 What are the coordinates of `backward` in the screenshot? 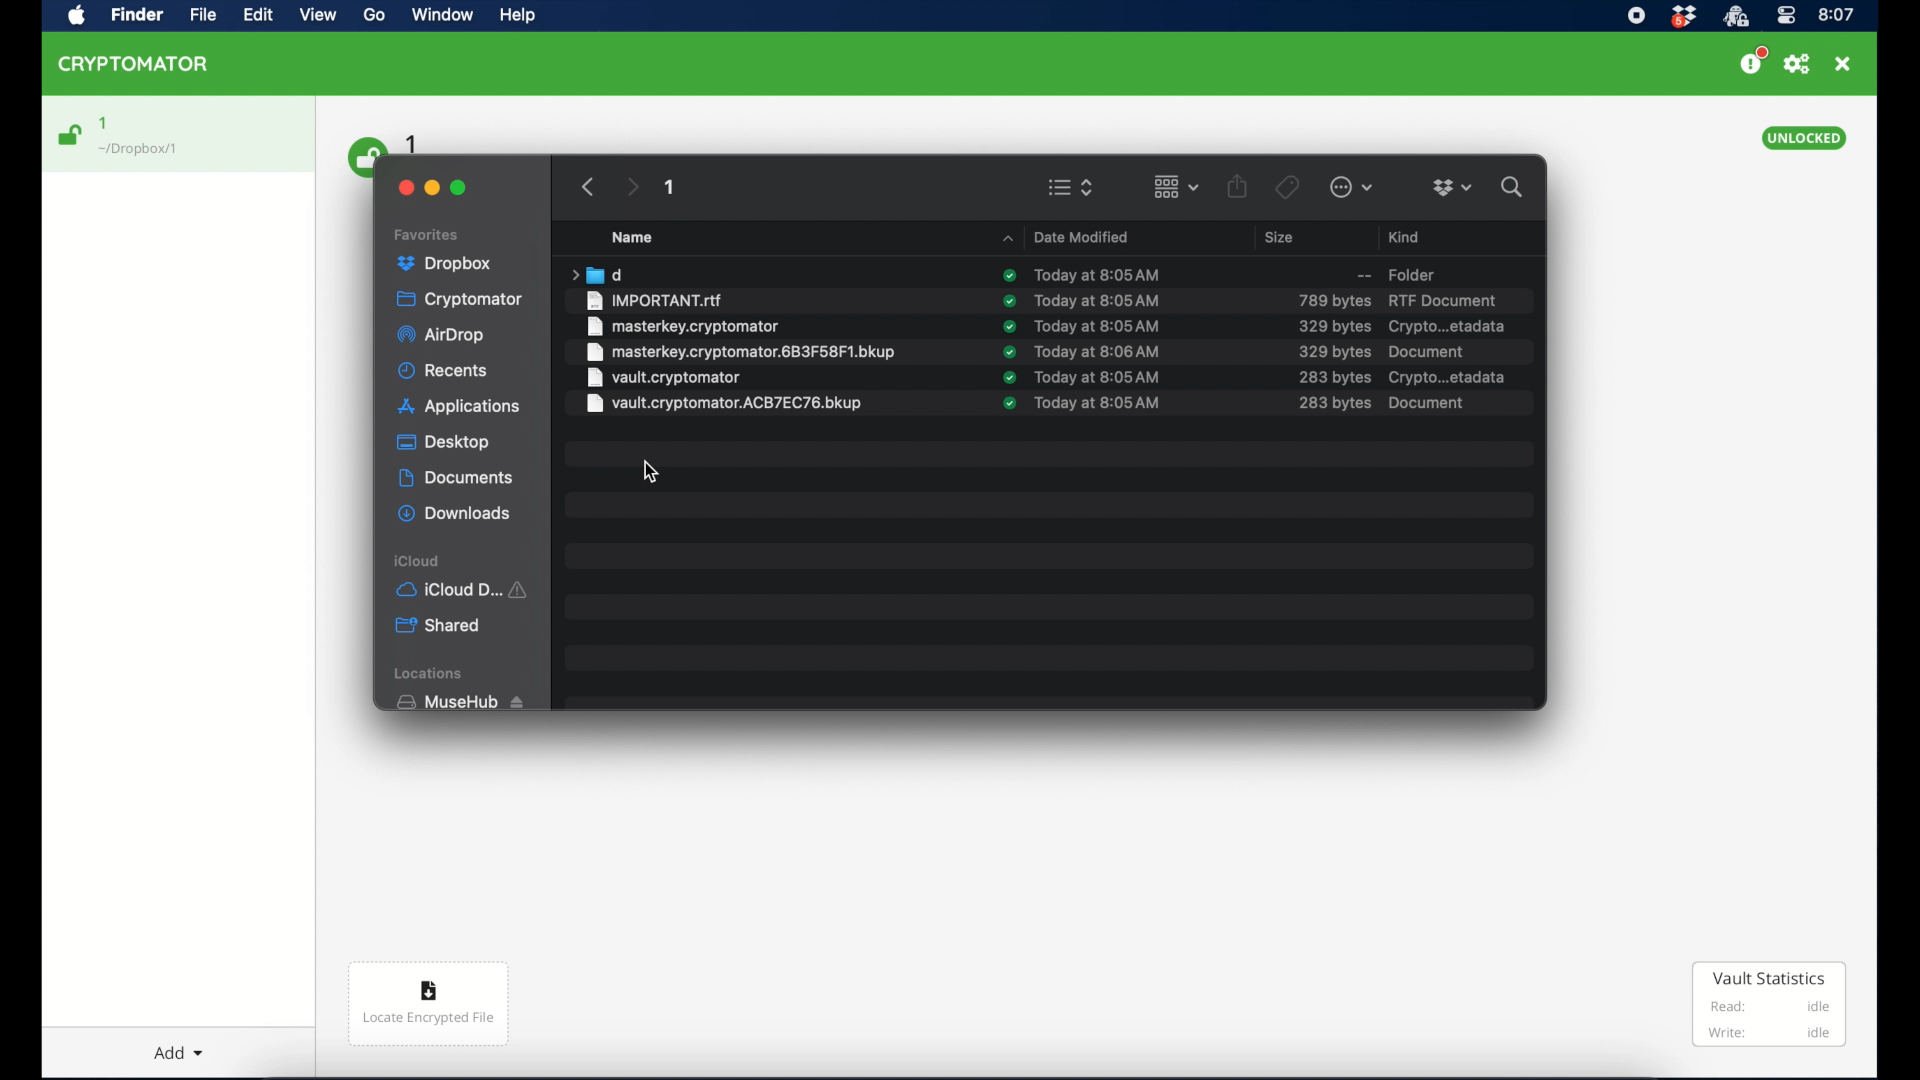 It's located at (584, 186).